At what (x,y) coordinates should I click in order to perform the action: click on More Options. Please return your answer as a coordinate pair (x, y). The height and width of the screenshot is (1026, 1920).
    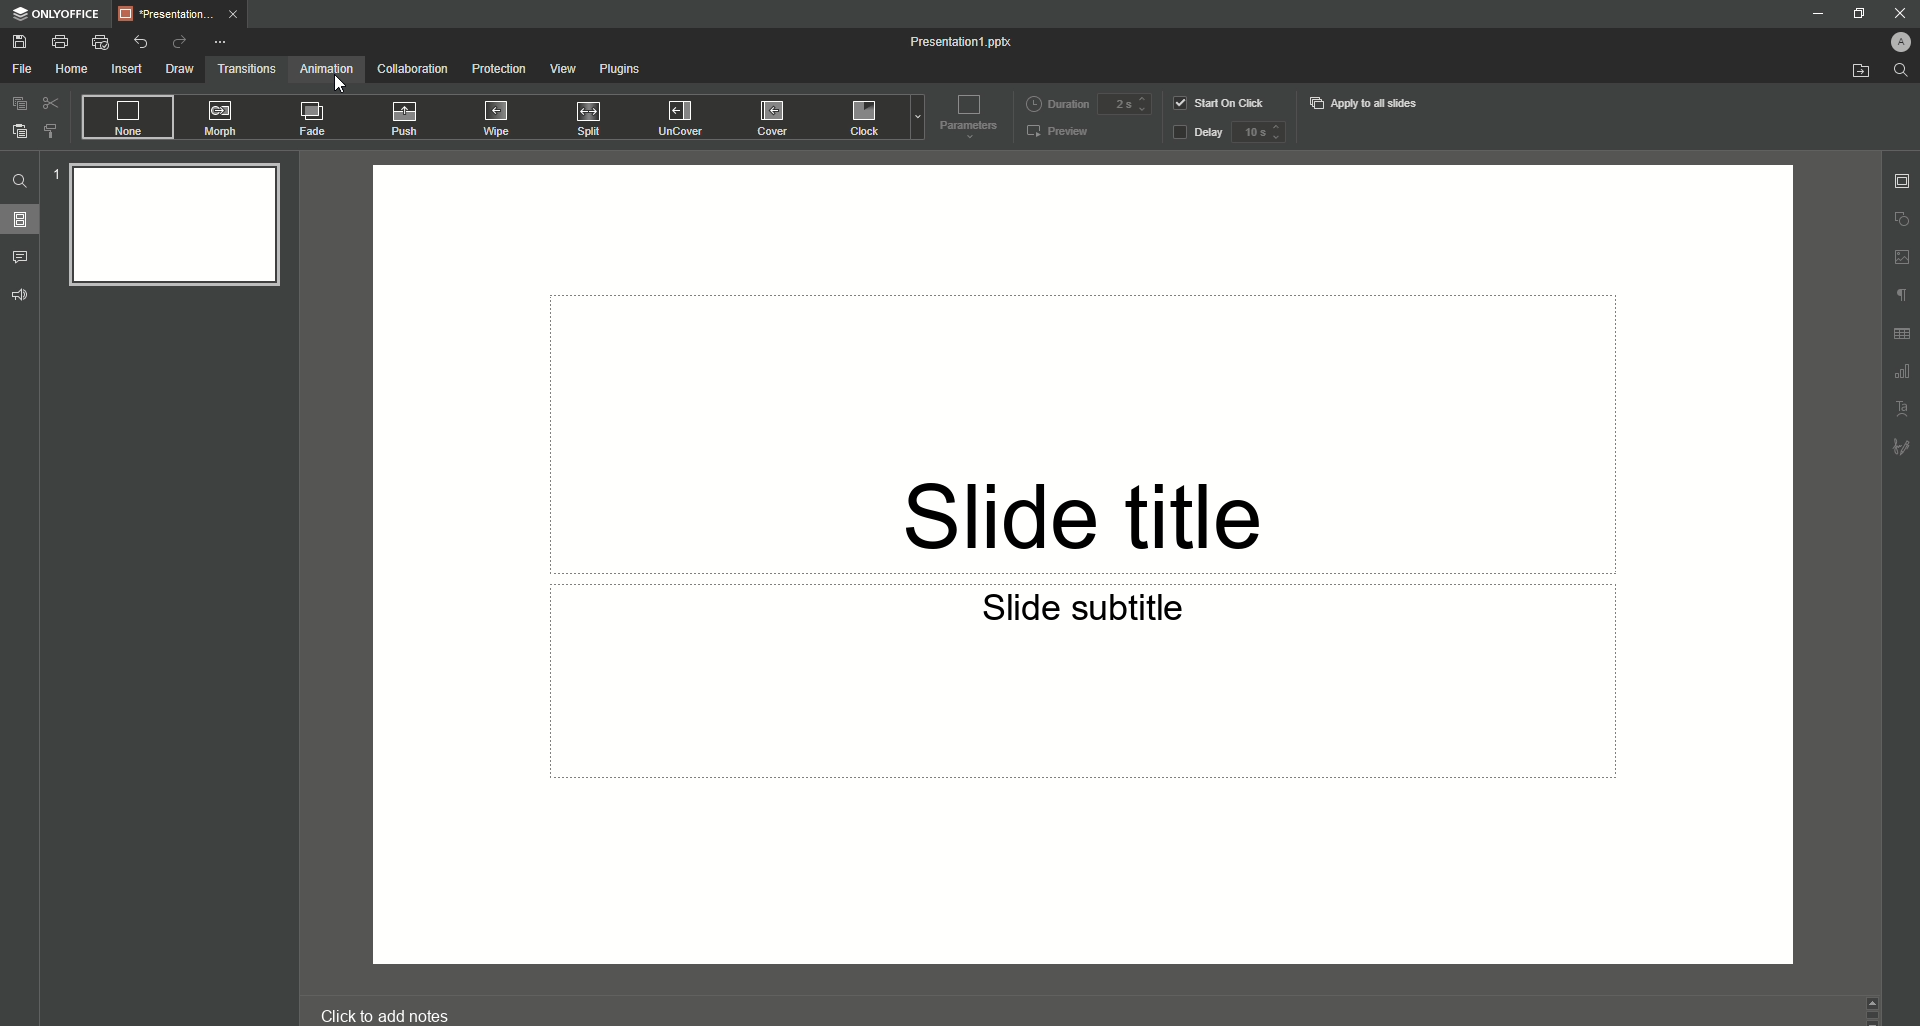
    Looking at the image, I should click on (218, 42).